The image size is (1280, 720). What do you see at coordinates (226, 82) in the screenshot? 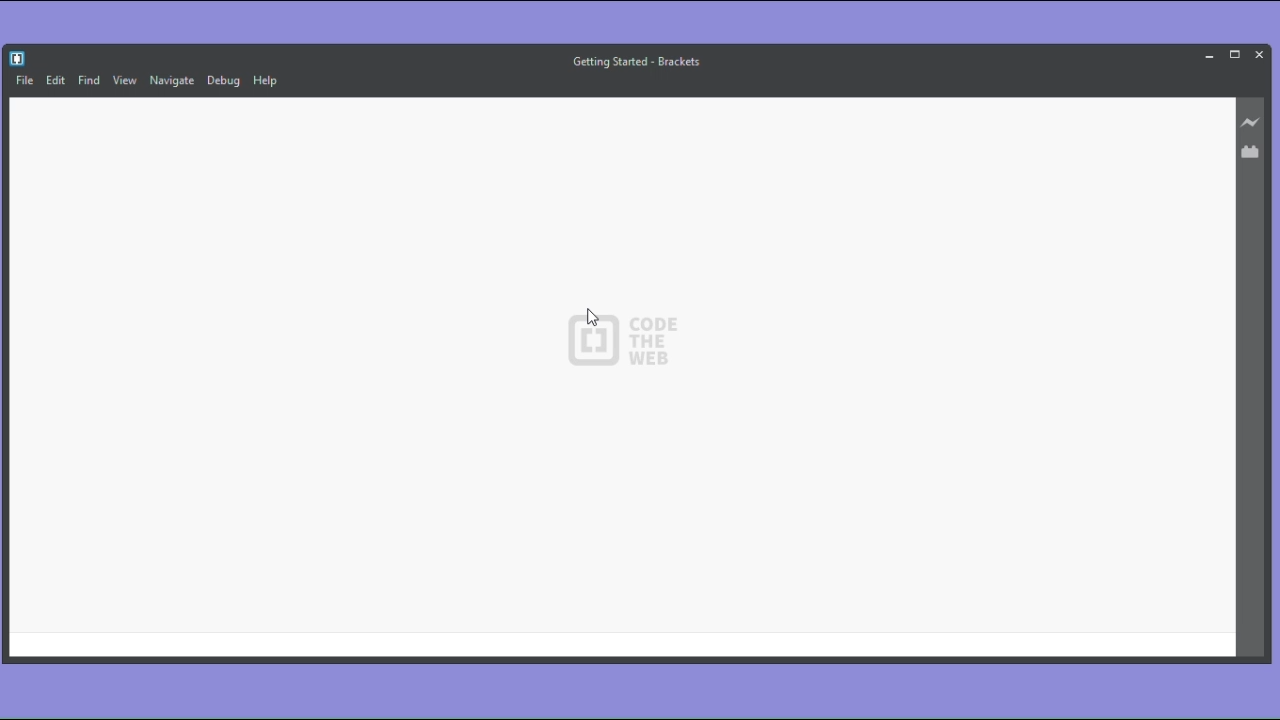
I see `Debug` at bounding box center [226, 82].